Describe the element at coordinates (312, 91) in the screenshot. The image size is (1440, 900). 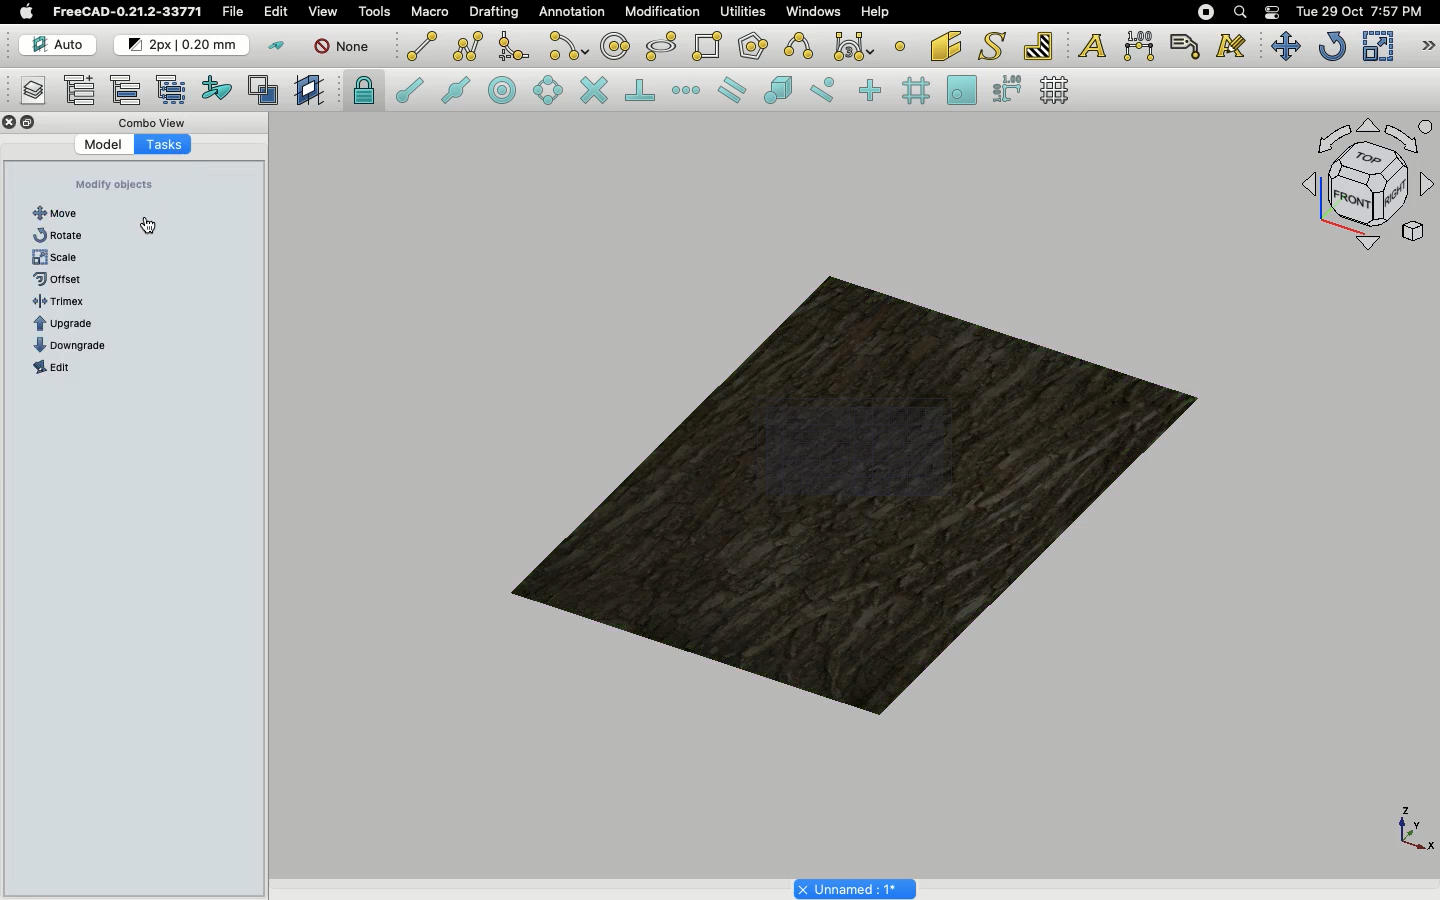
I see `Create working plane proxy` at that location.